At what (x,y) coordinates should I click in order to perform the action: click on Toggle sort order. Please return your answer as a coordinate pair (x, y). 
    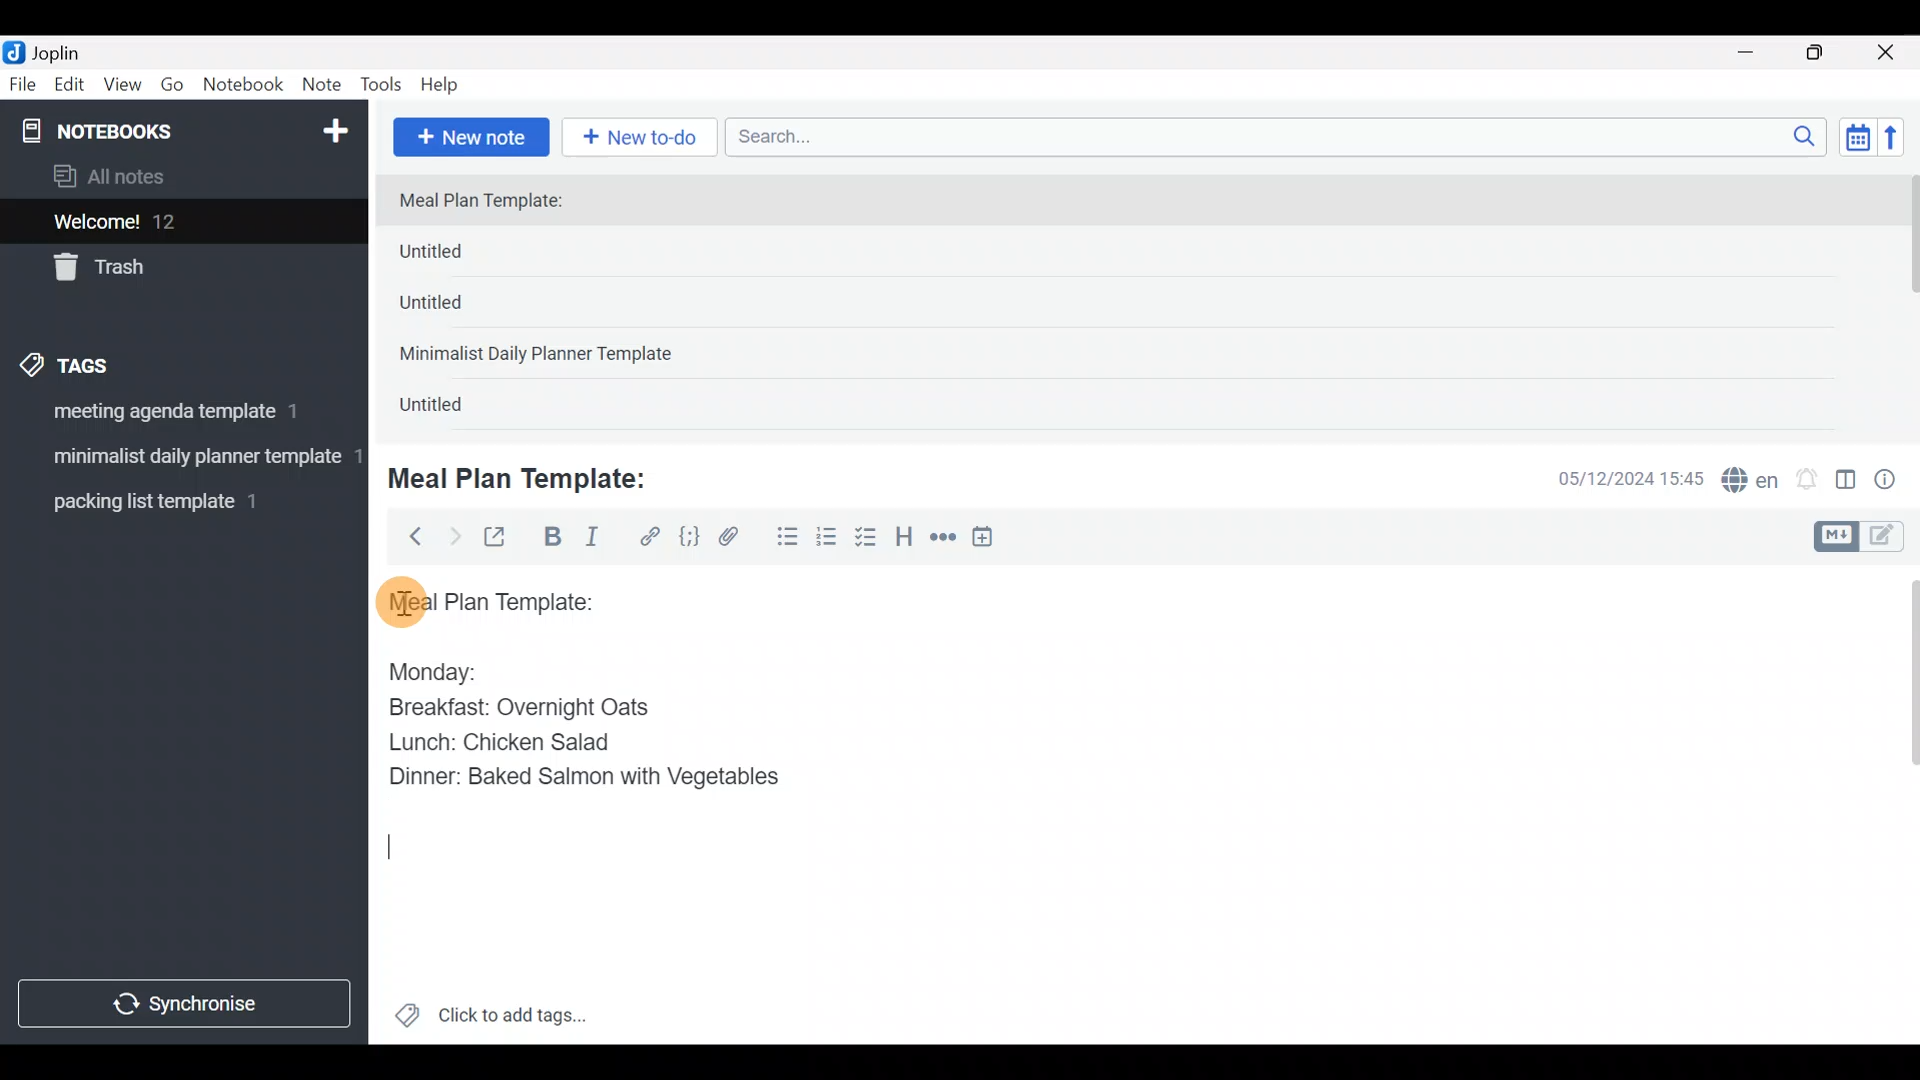
    Looking at the image, I should click on (1857, 138).